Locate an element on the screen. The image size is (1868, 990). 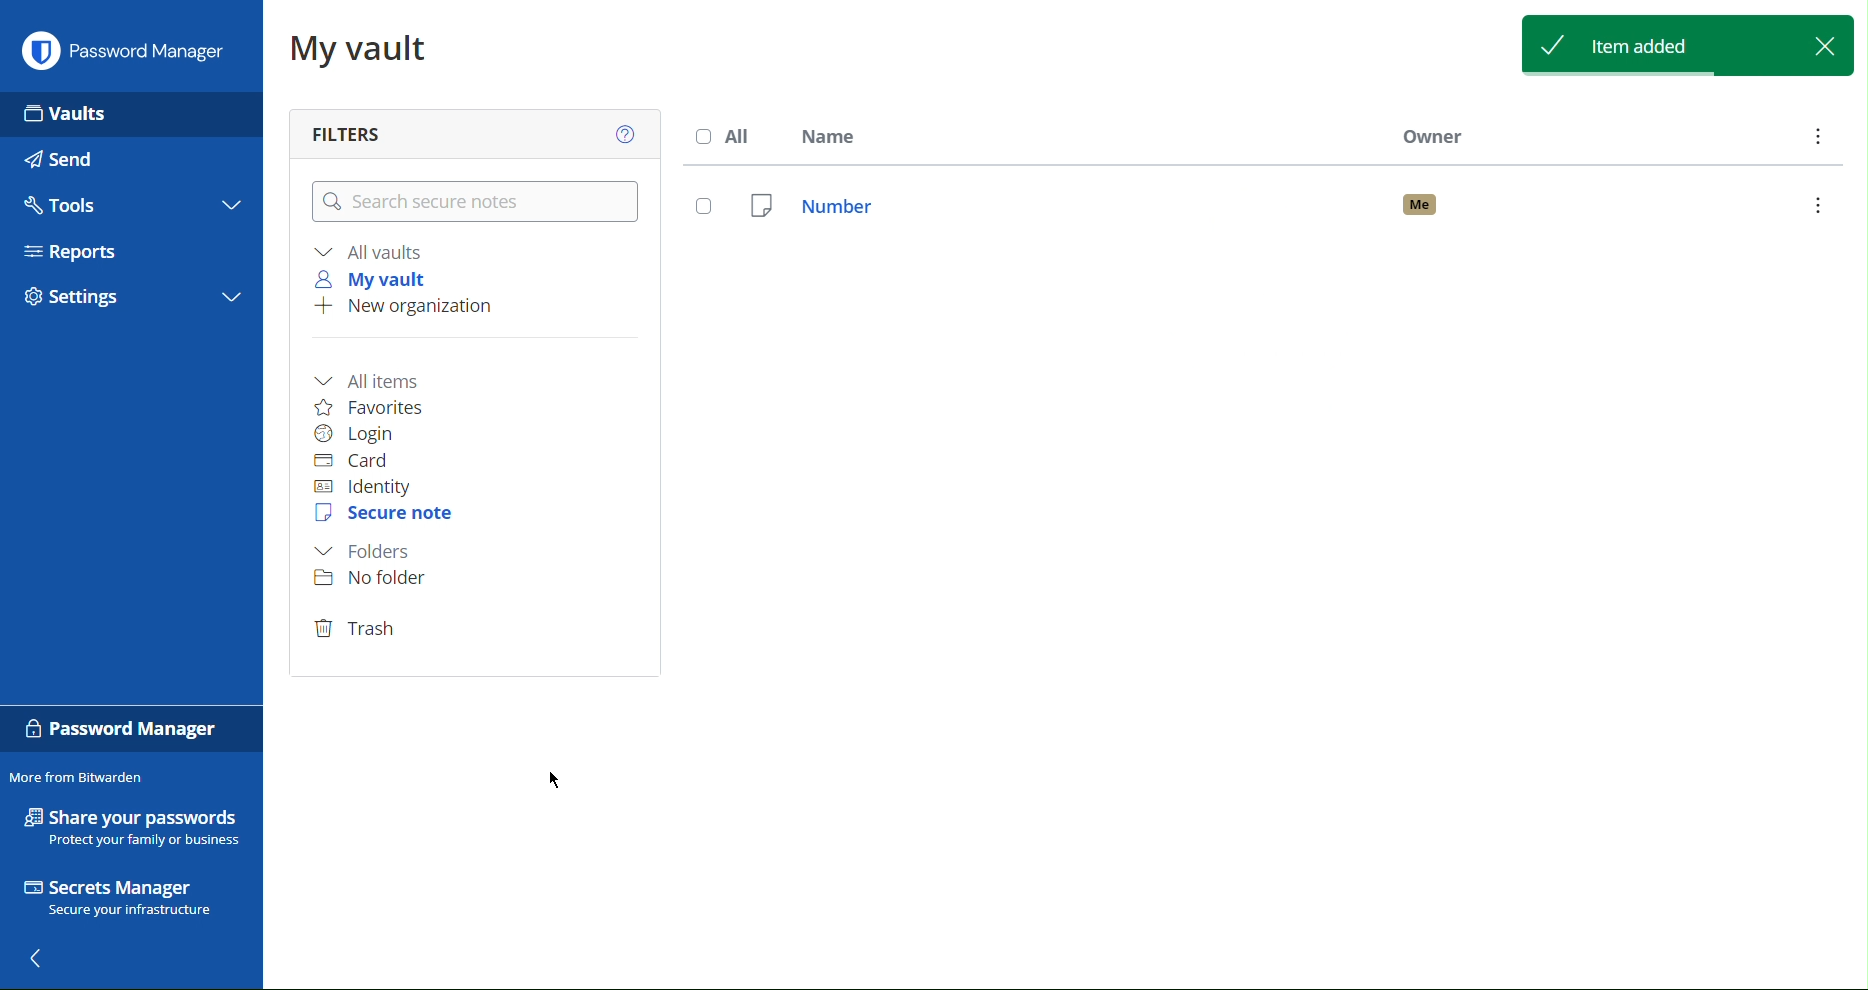
Login is located at coordinates (362, 432).